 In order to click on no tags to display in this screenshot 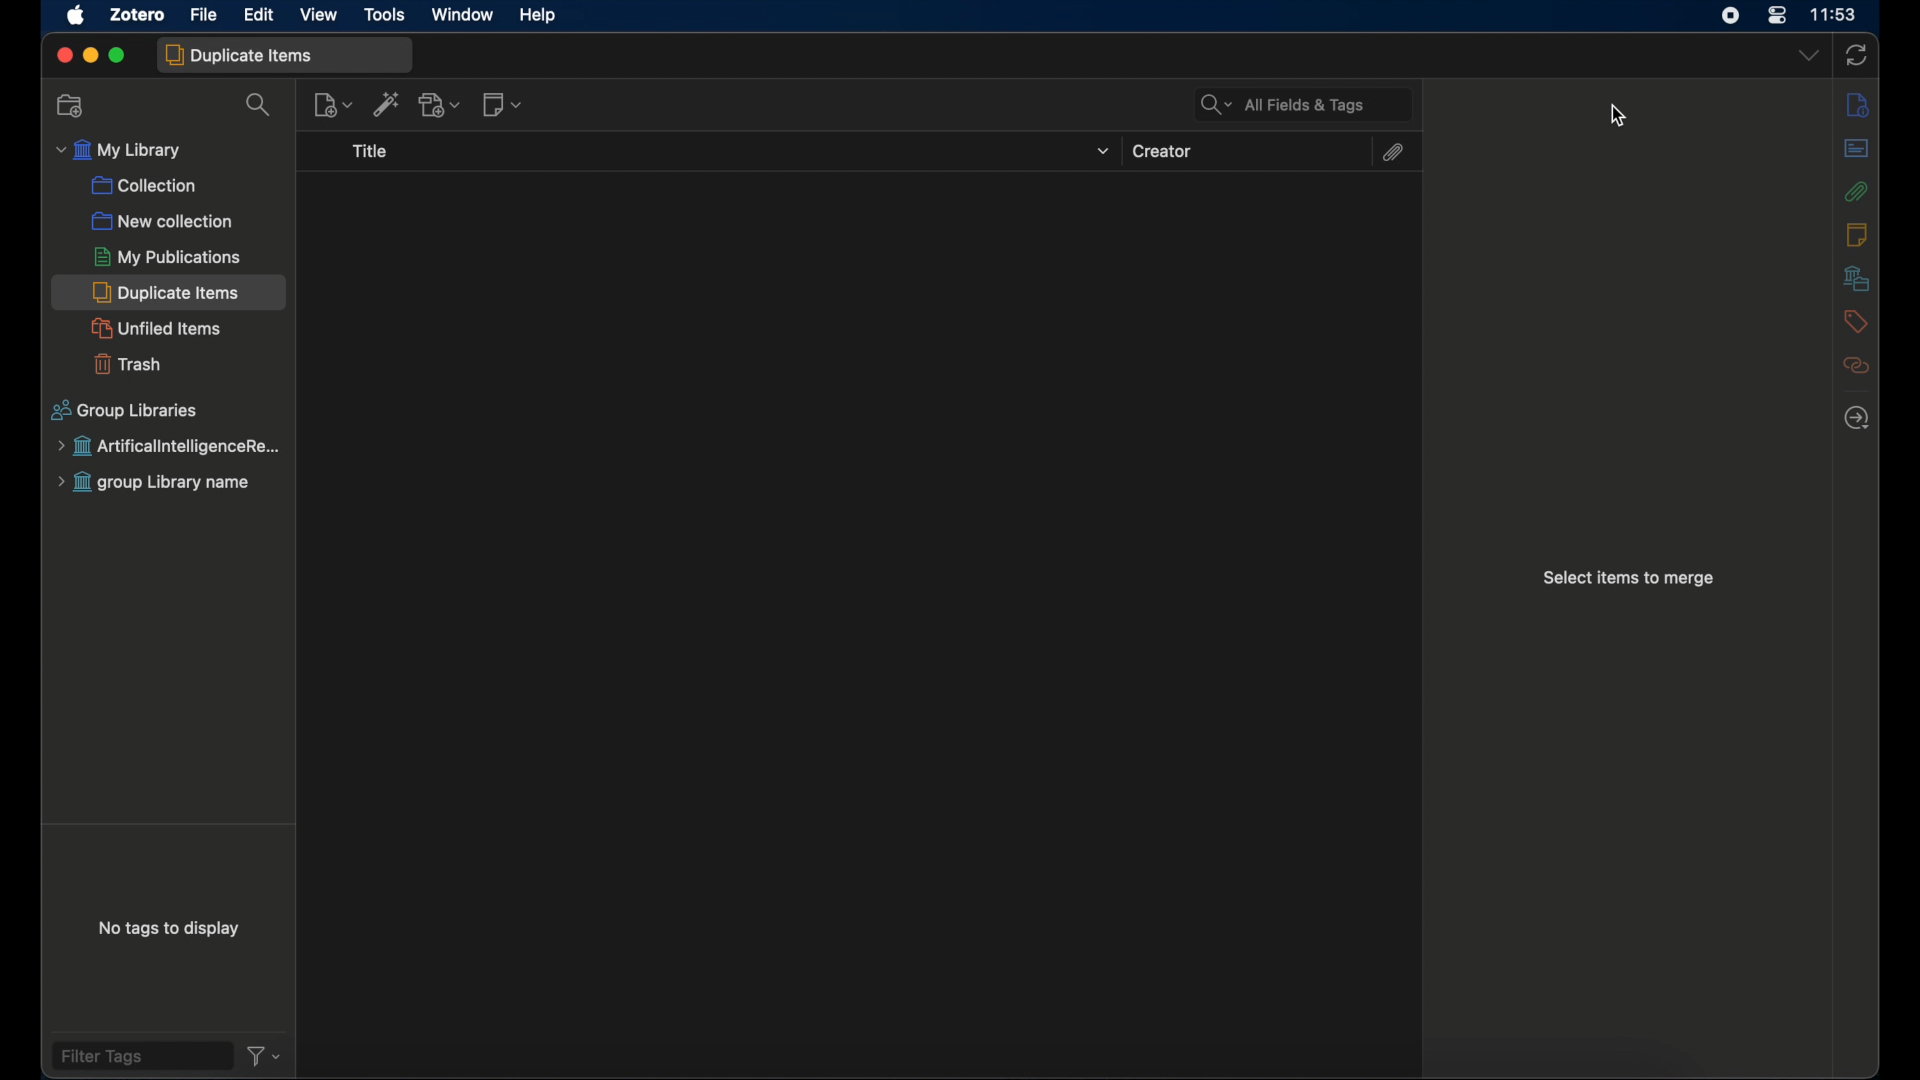, I will do `click(173, 930)`.